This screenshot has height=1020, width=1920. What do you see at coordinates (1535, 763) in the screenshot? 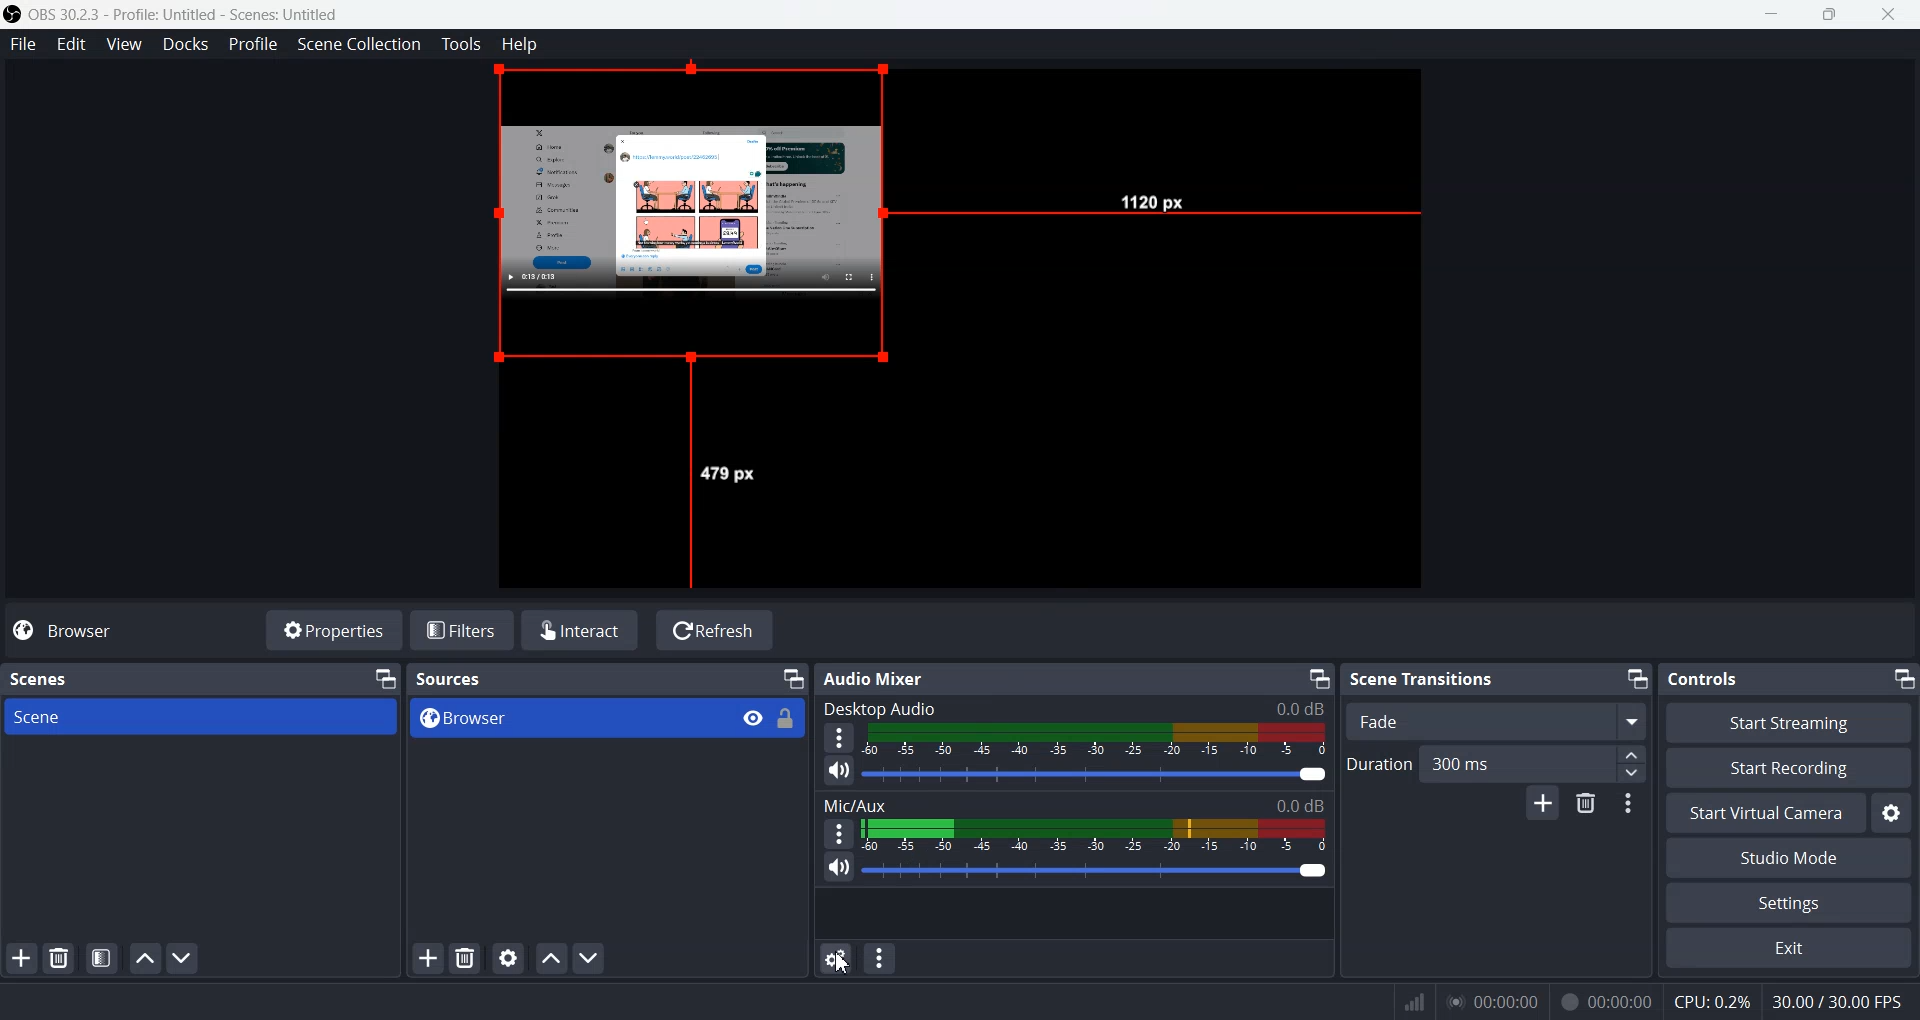
I see `300 ms` at bounding box center [1535, 763].